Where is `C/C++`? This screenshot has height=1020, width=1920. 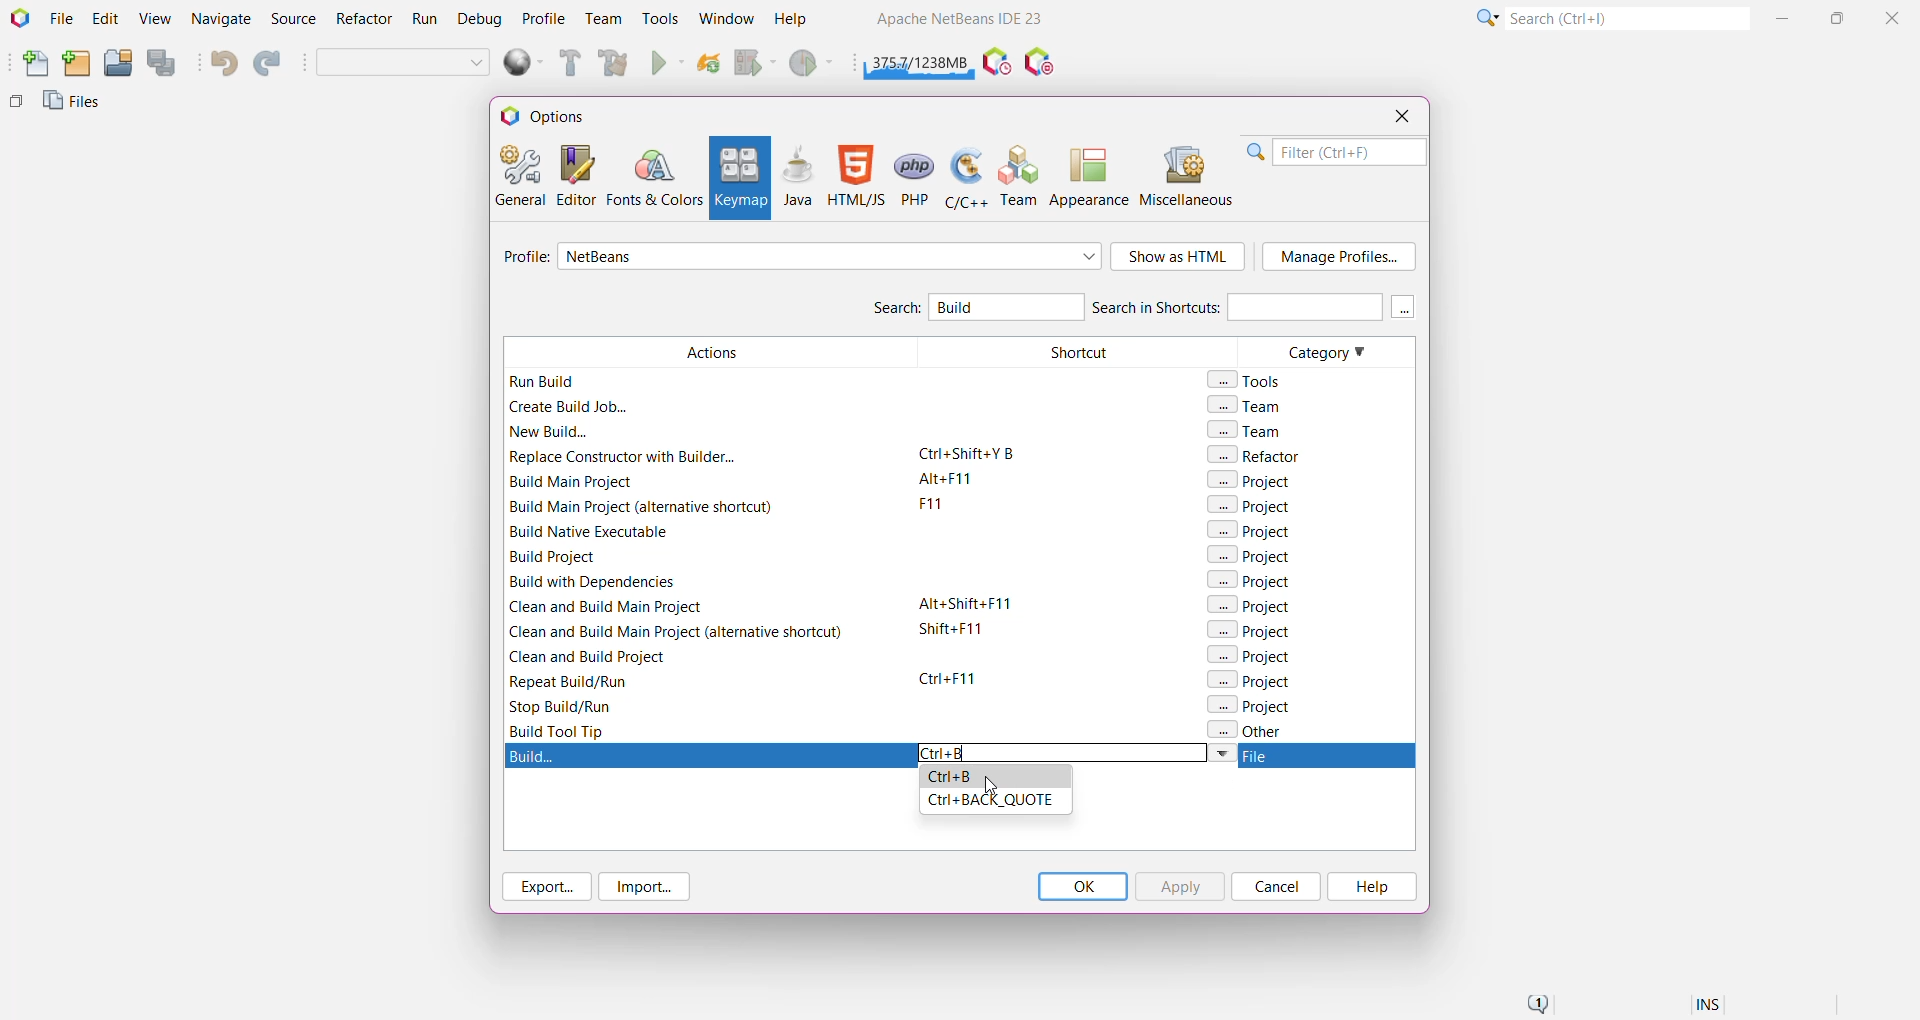
C/C++ is located at coordinates (964, 176).